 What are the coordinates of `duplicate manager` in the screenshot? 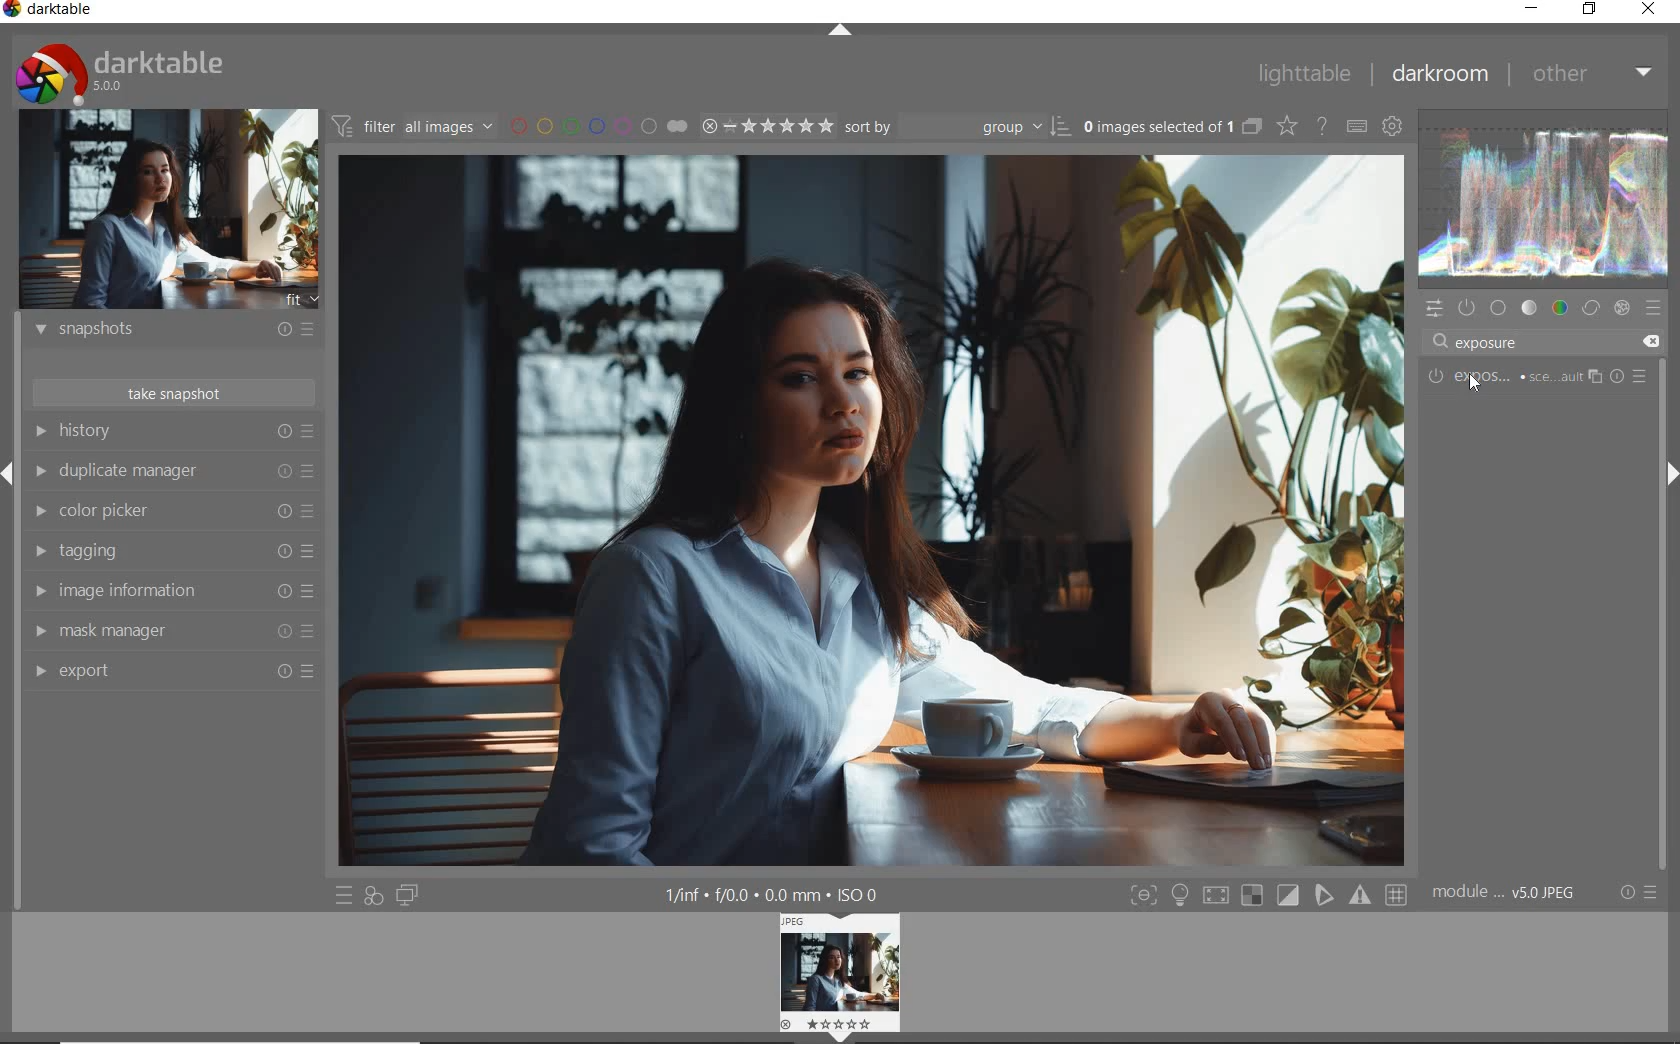 It's located at (175, 471).